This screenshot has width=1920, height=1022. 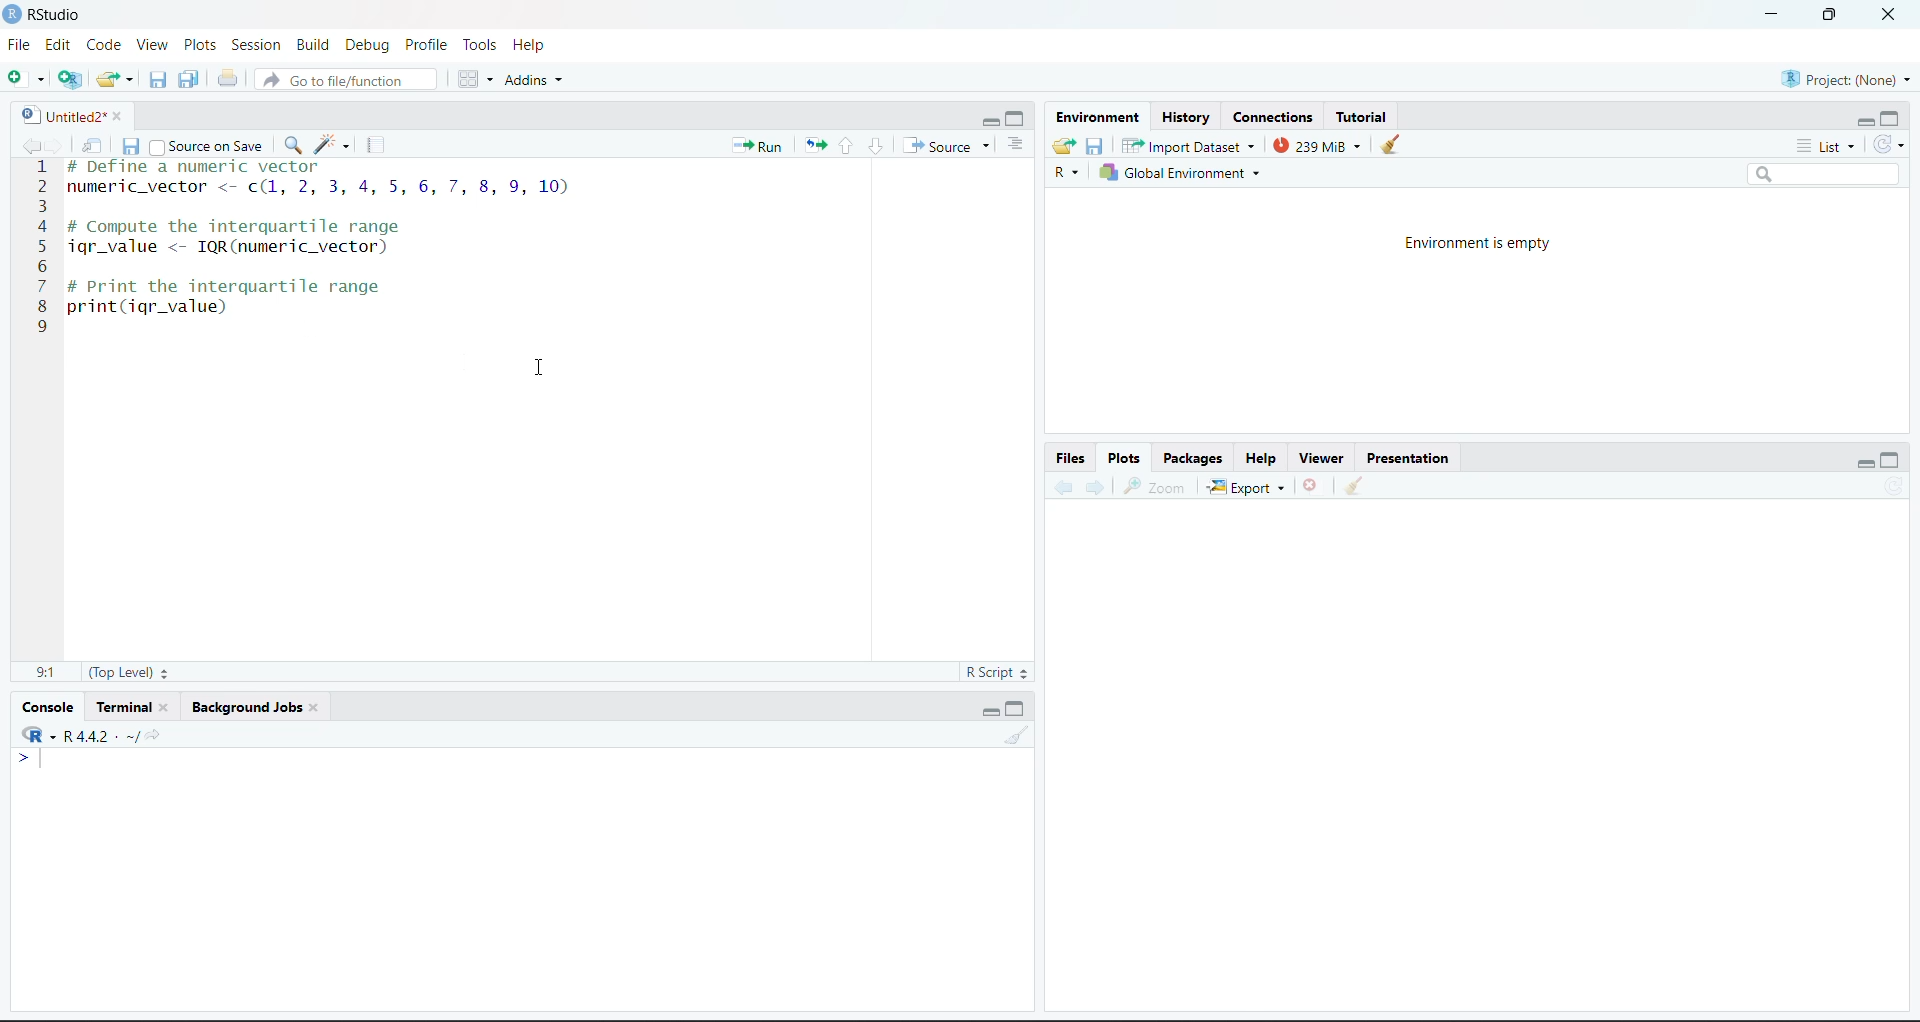 What do you see at coordinates (1056, 485) in the screenshot?
I see `Go back to the previous source location (Ctrl + F9)` at bounding box center [1056, 485].